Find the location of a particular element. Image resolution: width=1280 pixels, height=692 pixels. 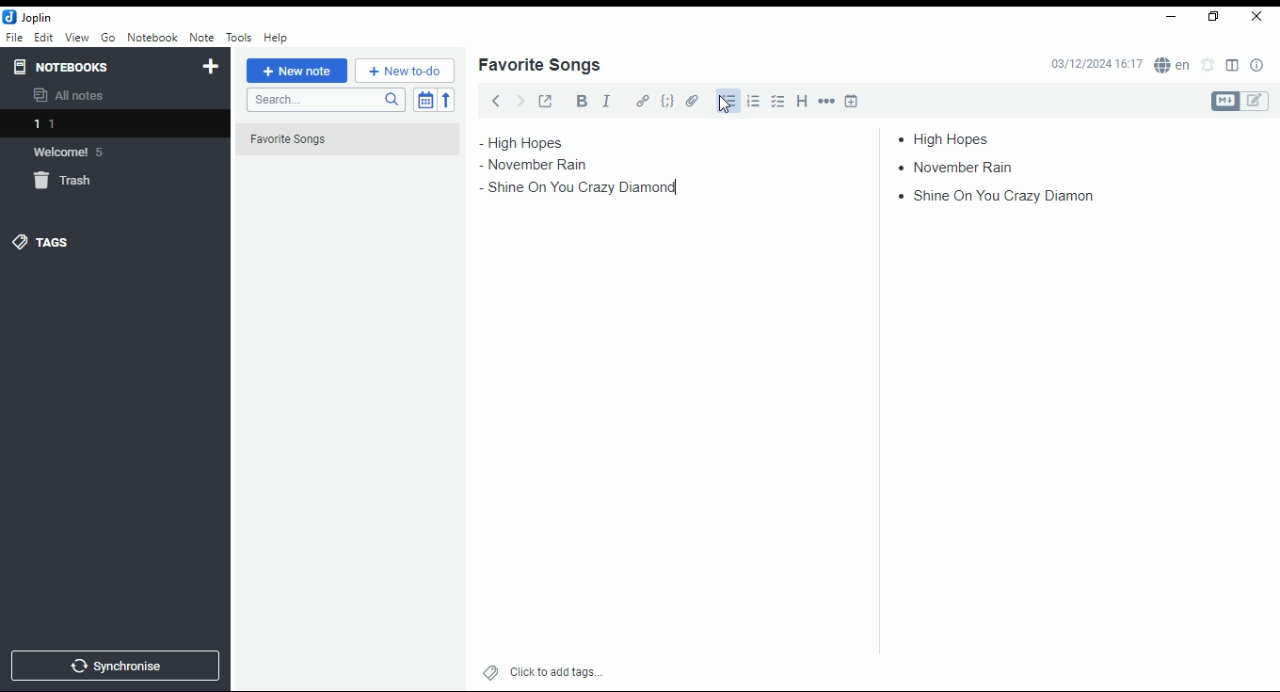

note is located at coordinates (201, 37).